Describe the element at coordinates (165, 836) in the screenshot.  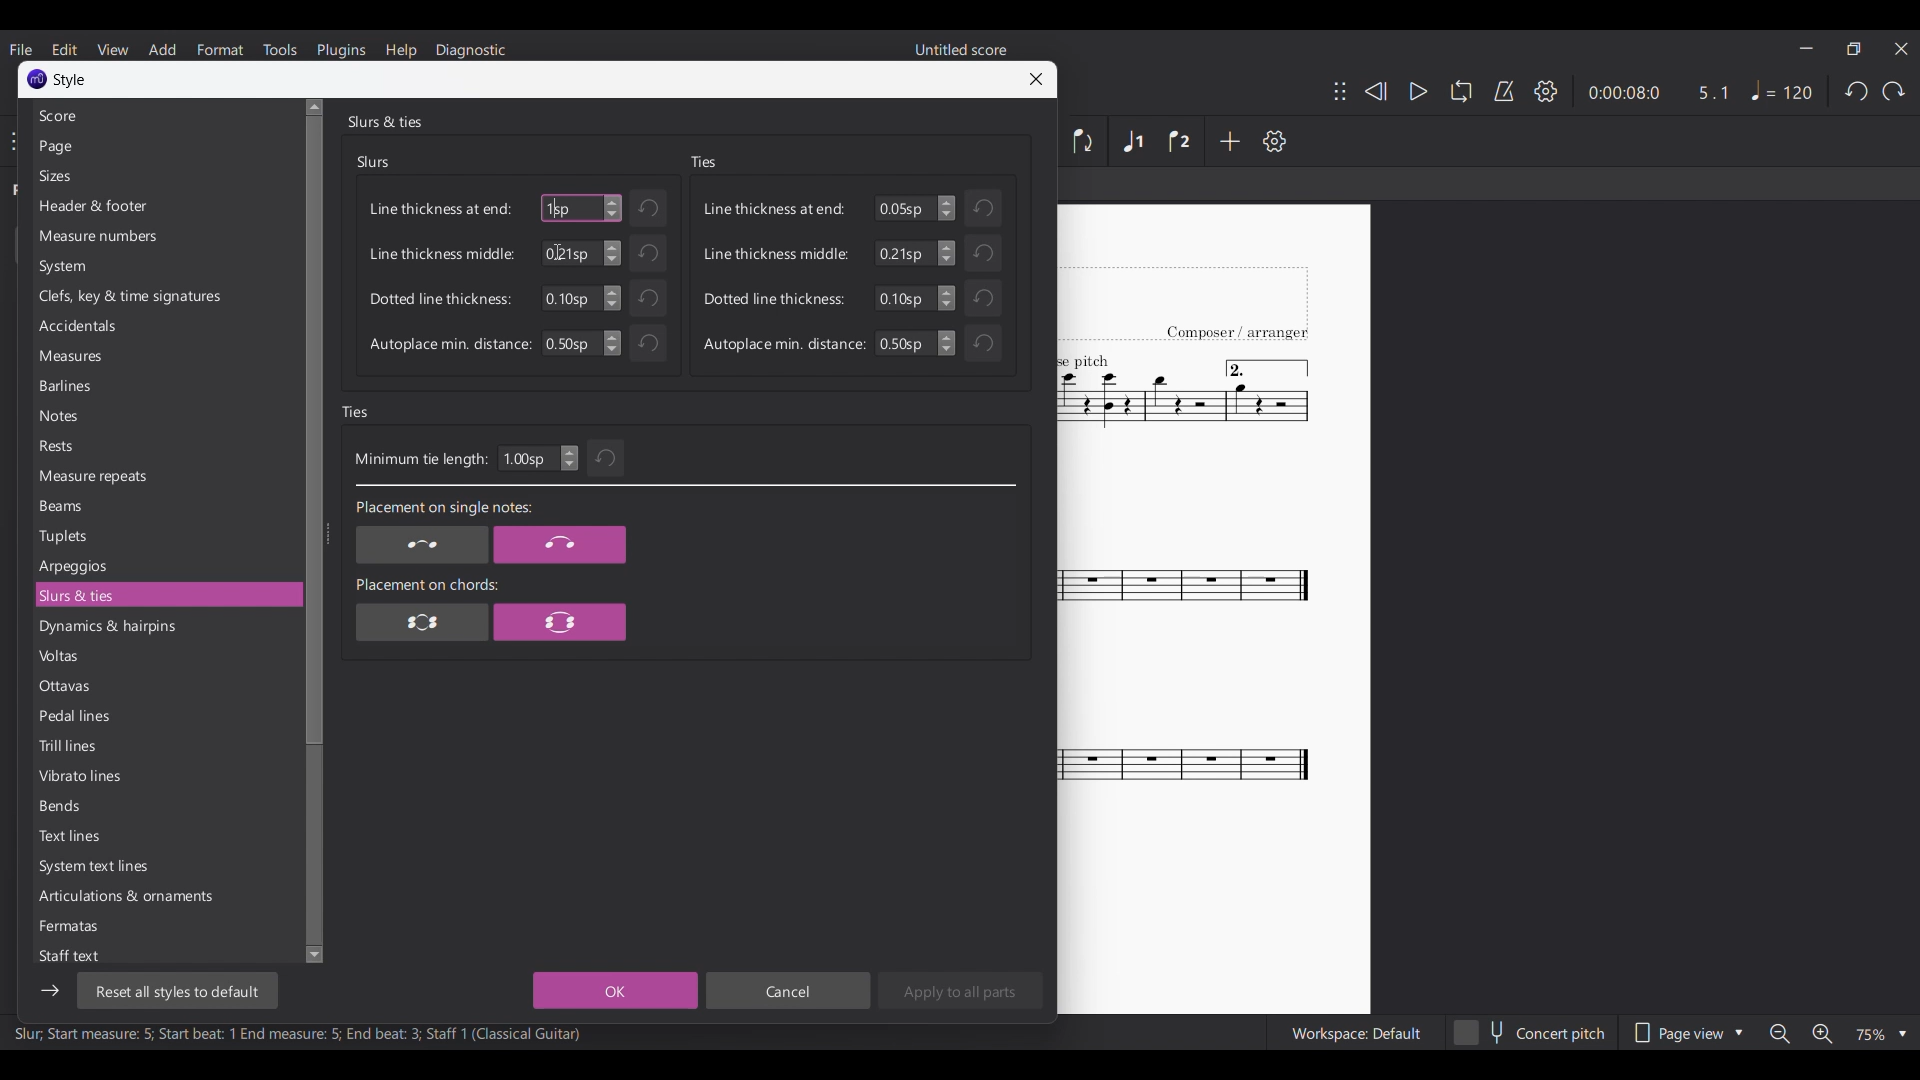
I see `Text lines` at that location.